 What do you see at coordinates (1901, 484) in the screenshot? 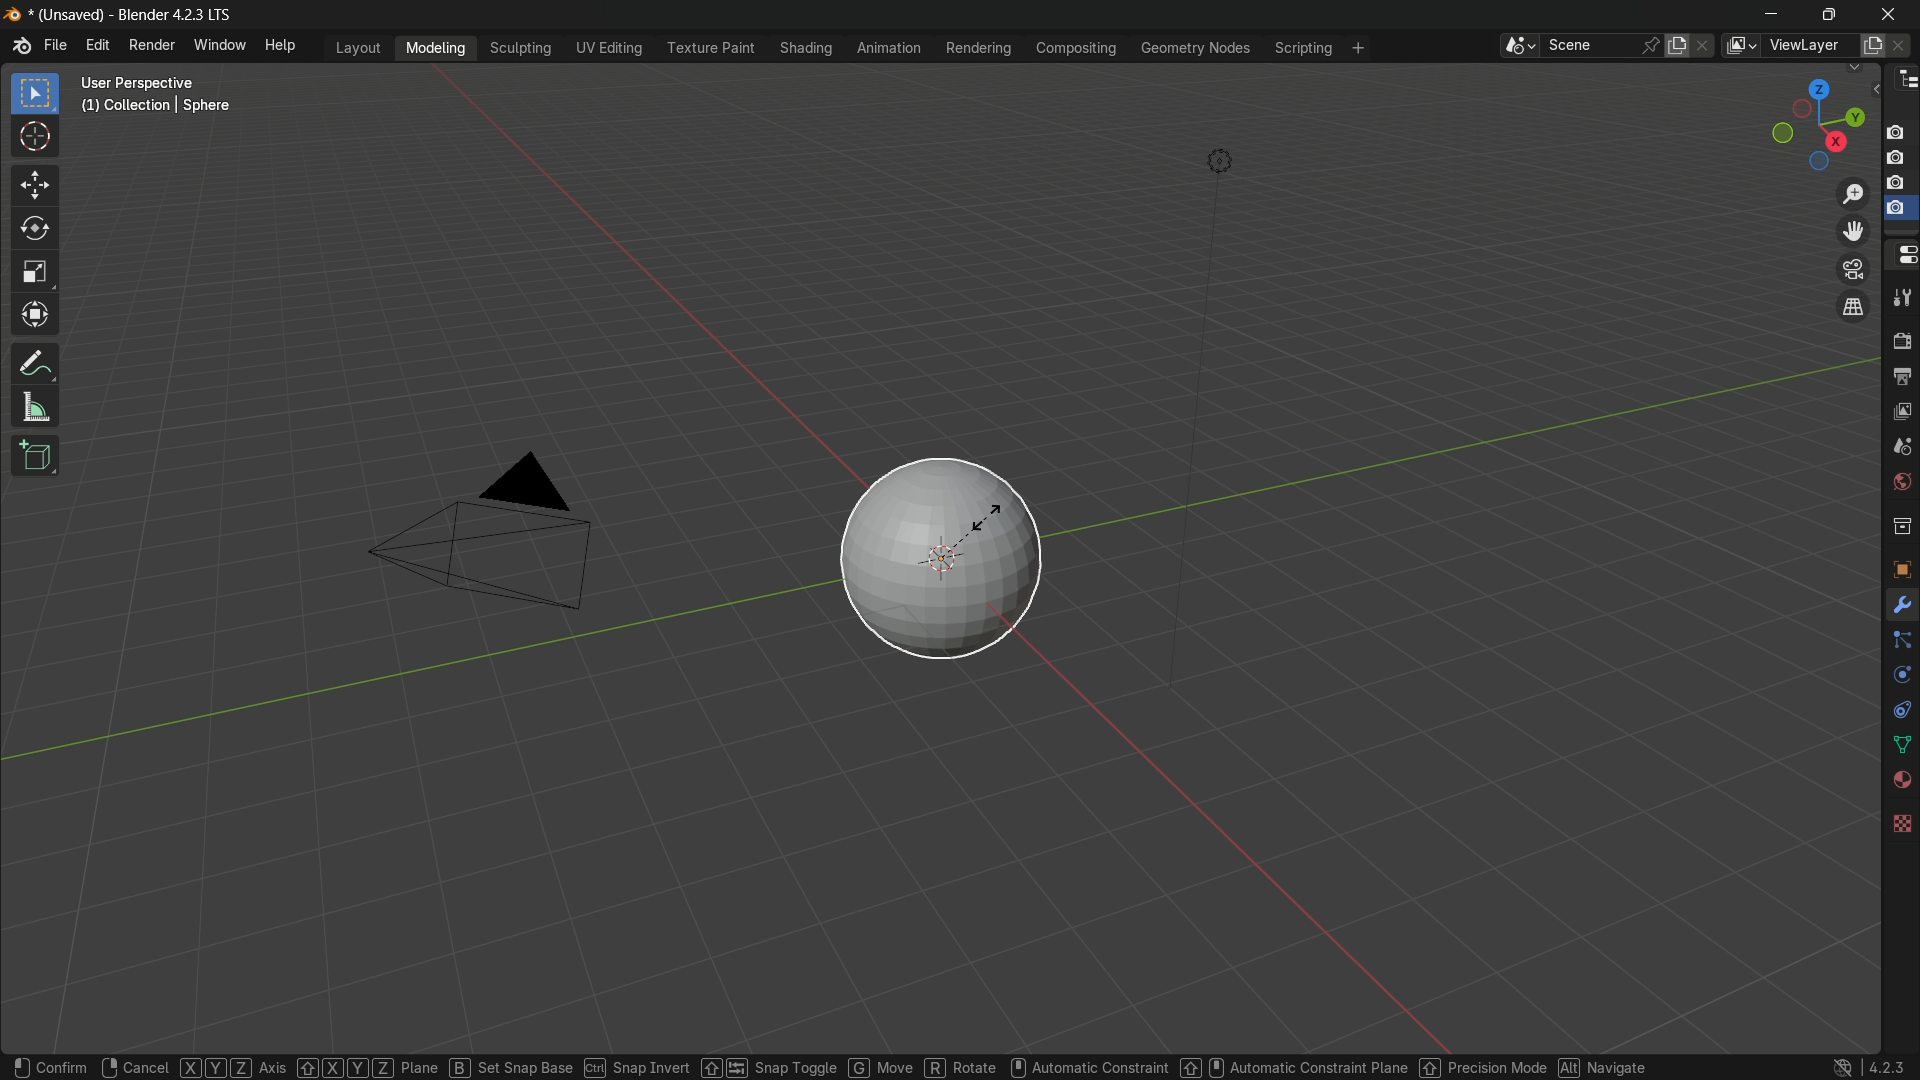
I see `world` at bounding box center [1901, 484].